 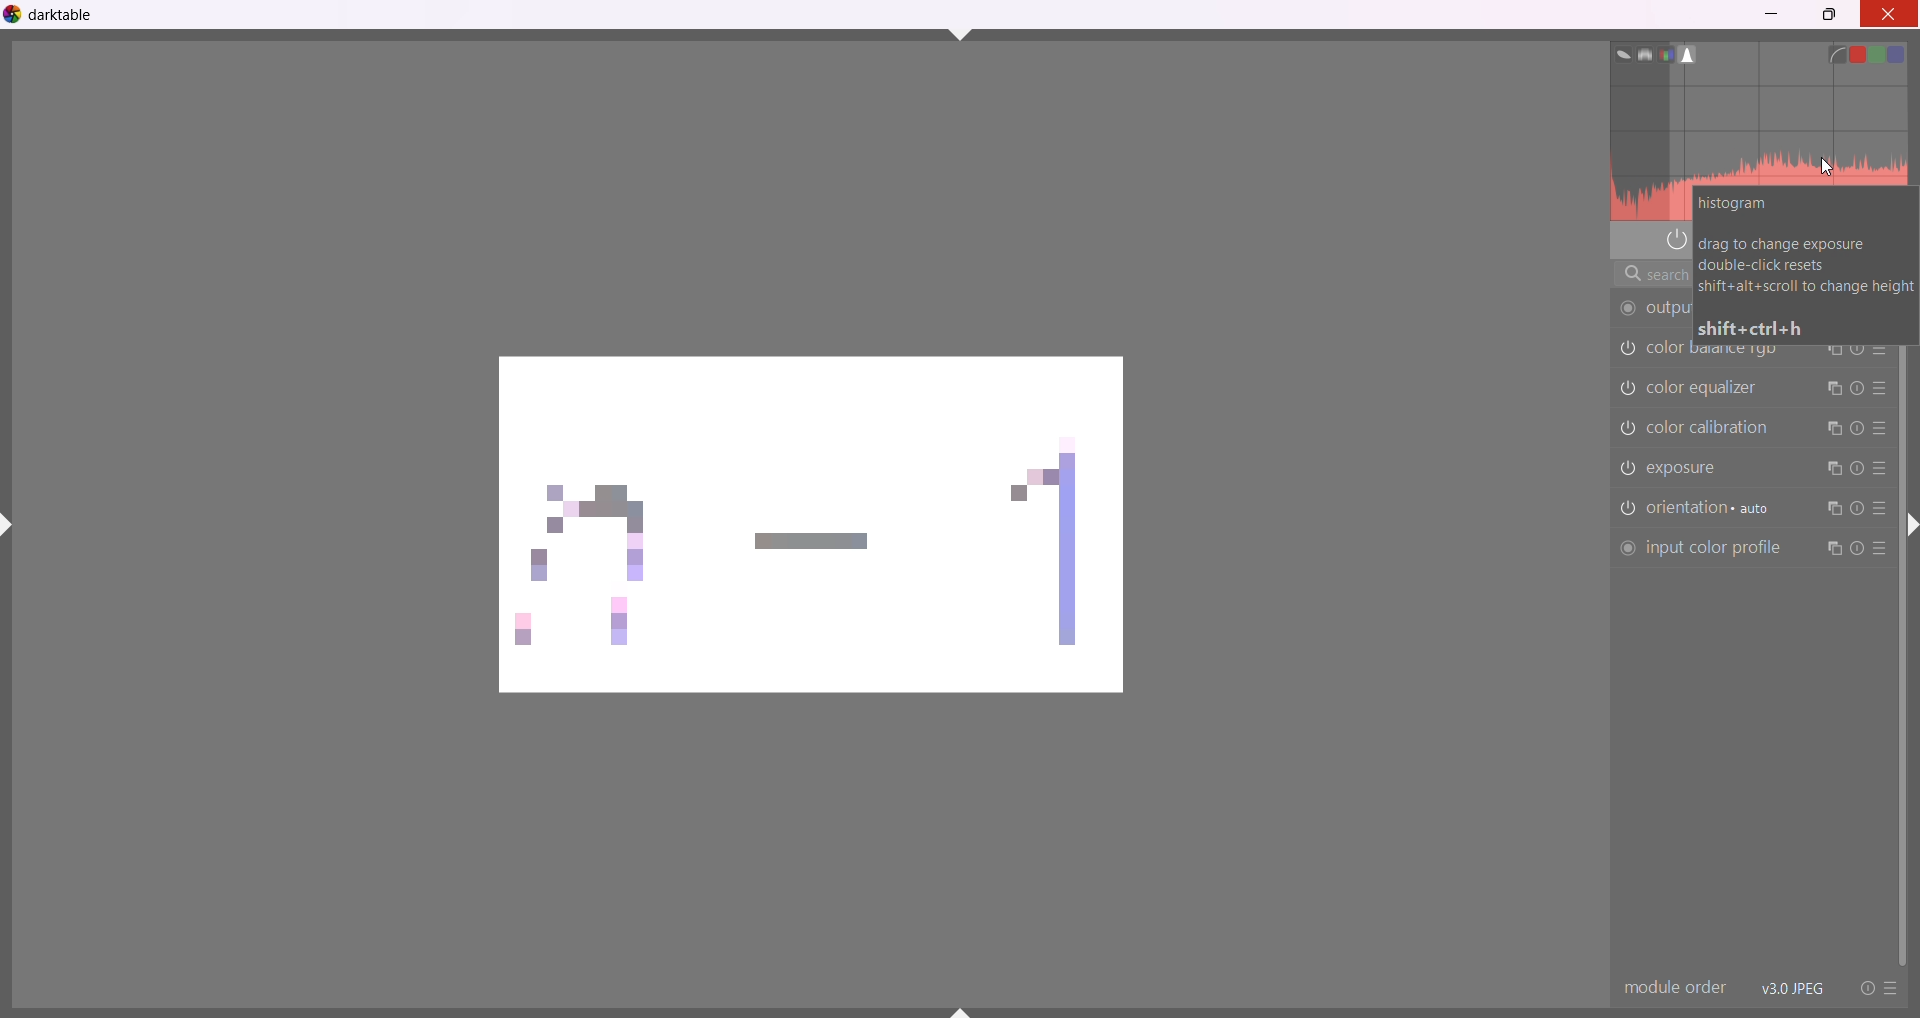 I want to click on shift+ctrl+r, so click(x=1911, y=531).